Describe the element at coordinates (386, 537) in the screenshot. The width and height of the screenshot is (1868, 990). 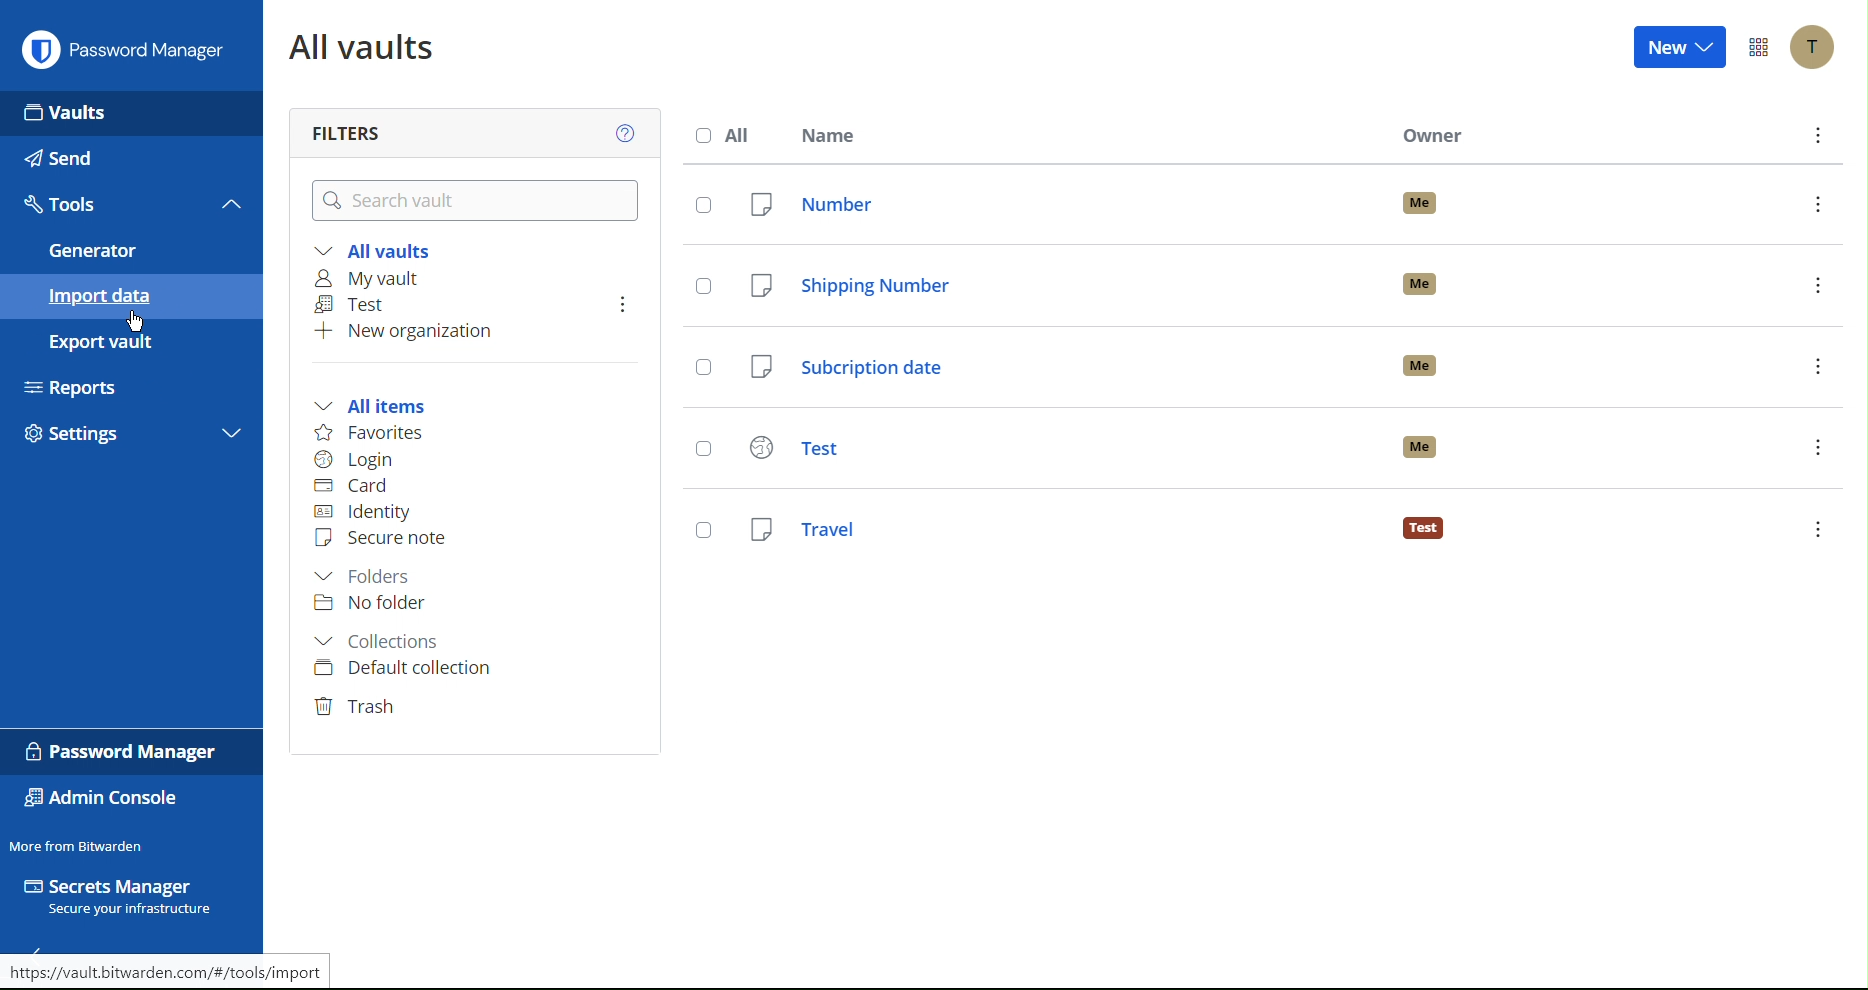
I see `Secure note` at that location.